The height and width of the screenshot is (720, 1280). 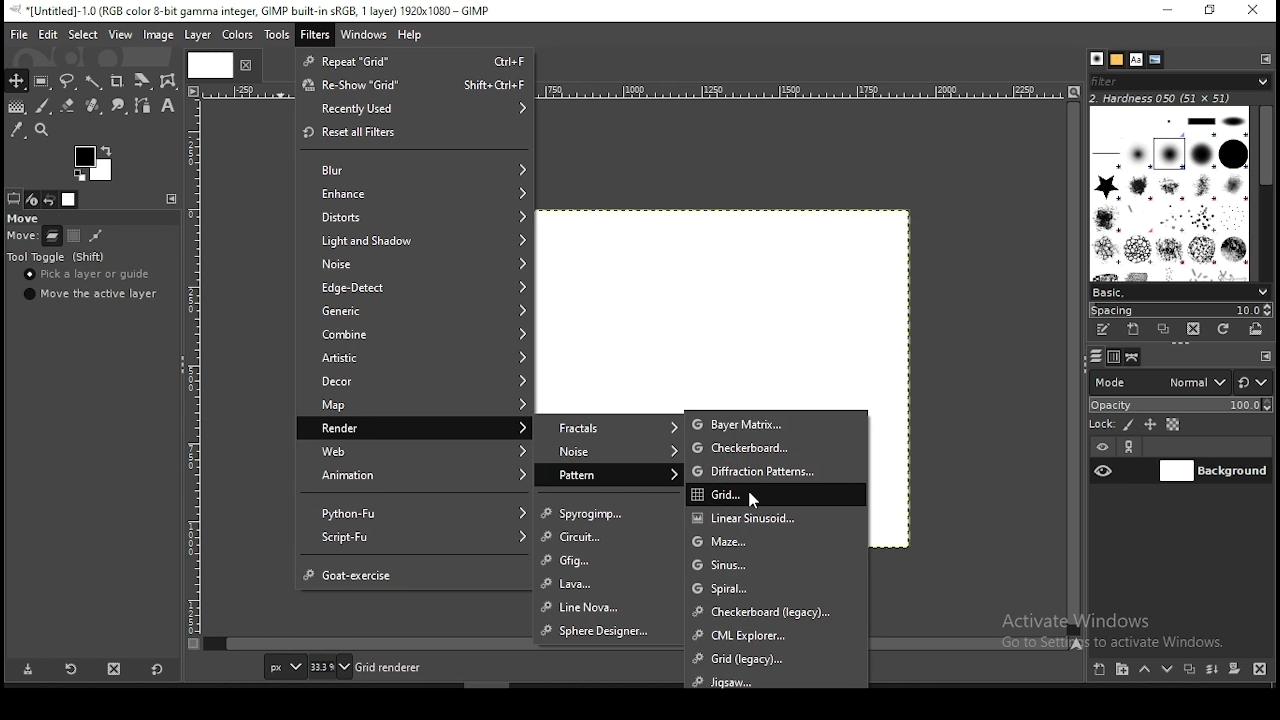 I want to click on lock size and position, so click(x=1150, y=424).